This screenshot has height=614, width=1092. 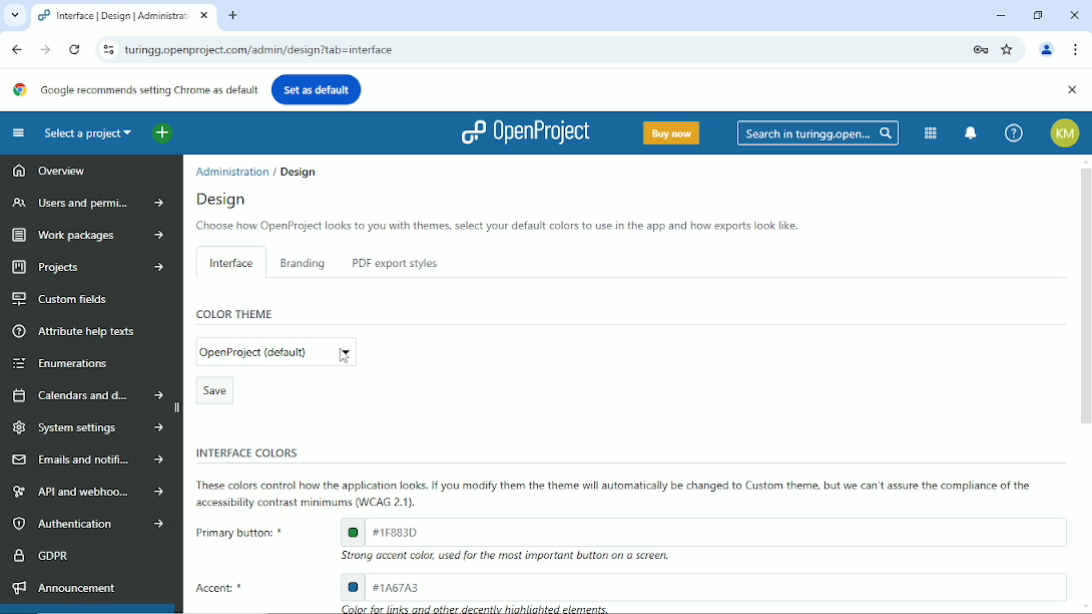 What do you see at coordinates (44, 49) in the screenshot?
I see `Forward` at bounding box center [44, 49].